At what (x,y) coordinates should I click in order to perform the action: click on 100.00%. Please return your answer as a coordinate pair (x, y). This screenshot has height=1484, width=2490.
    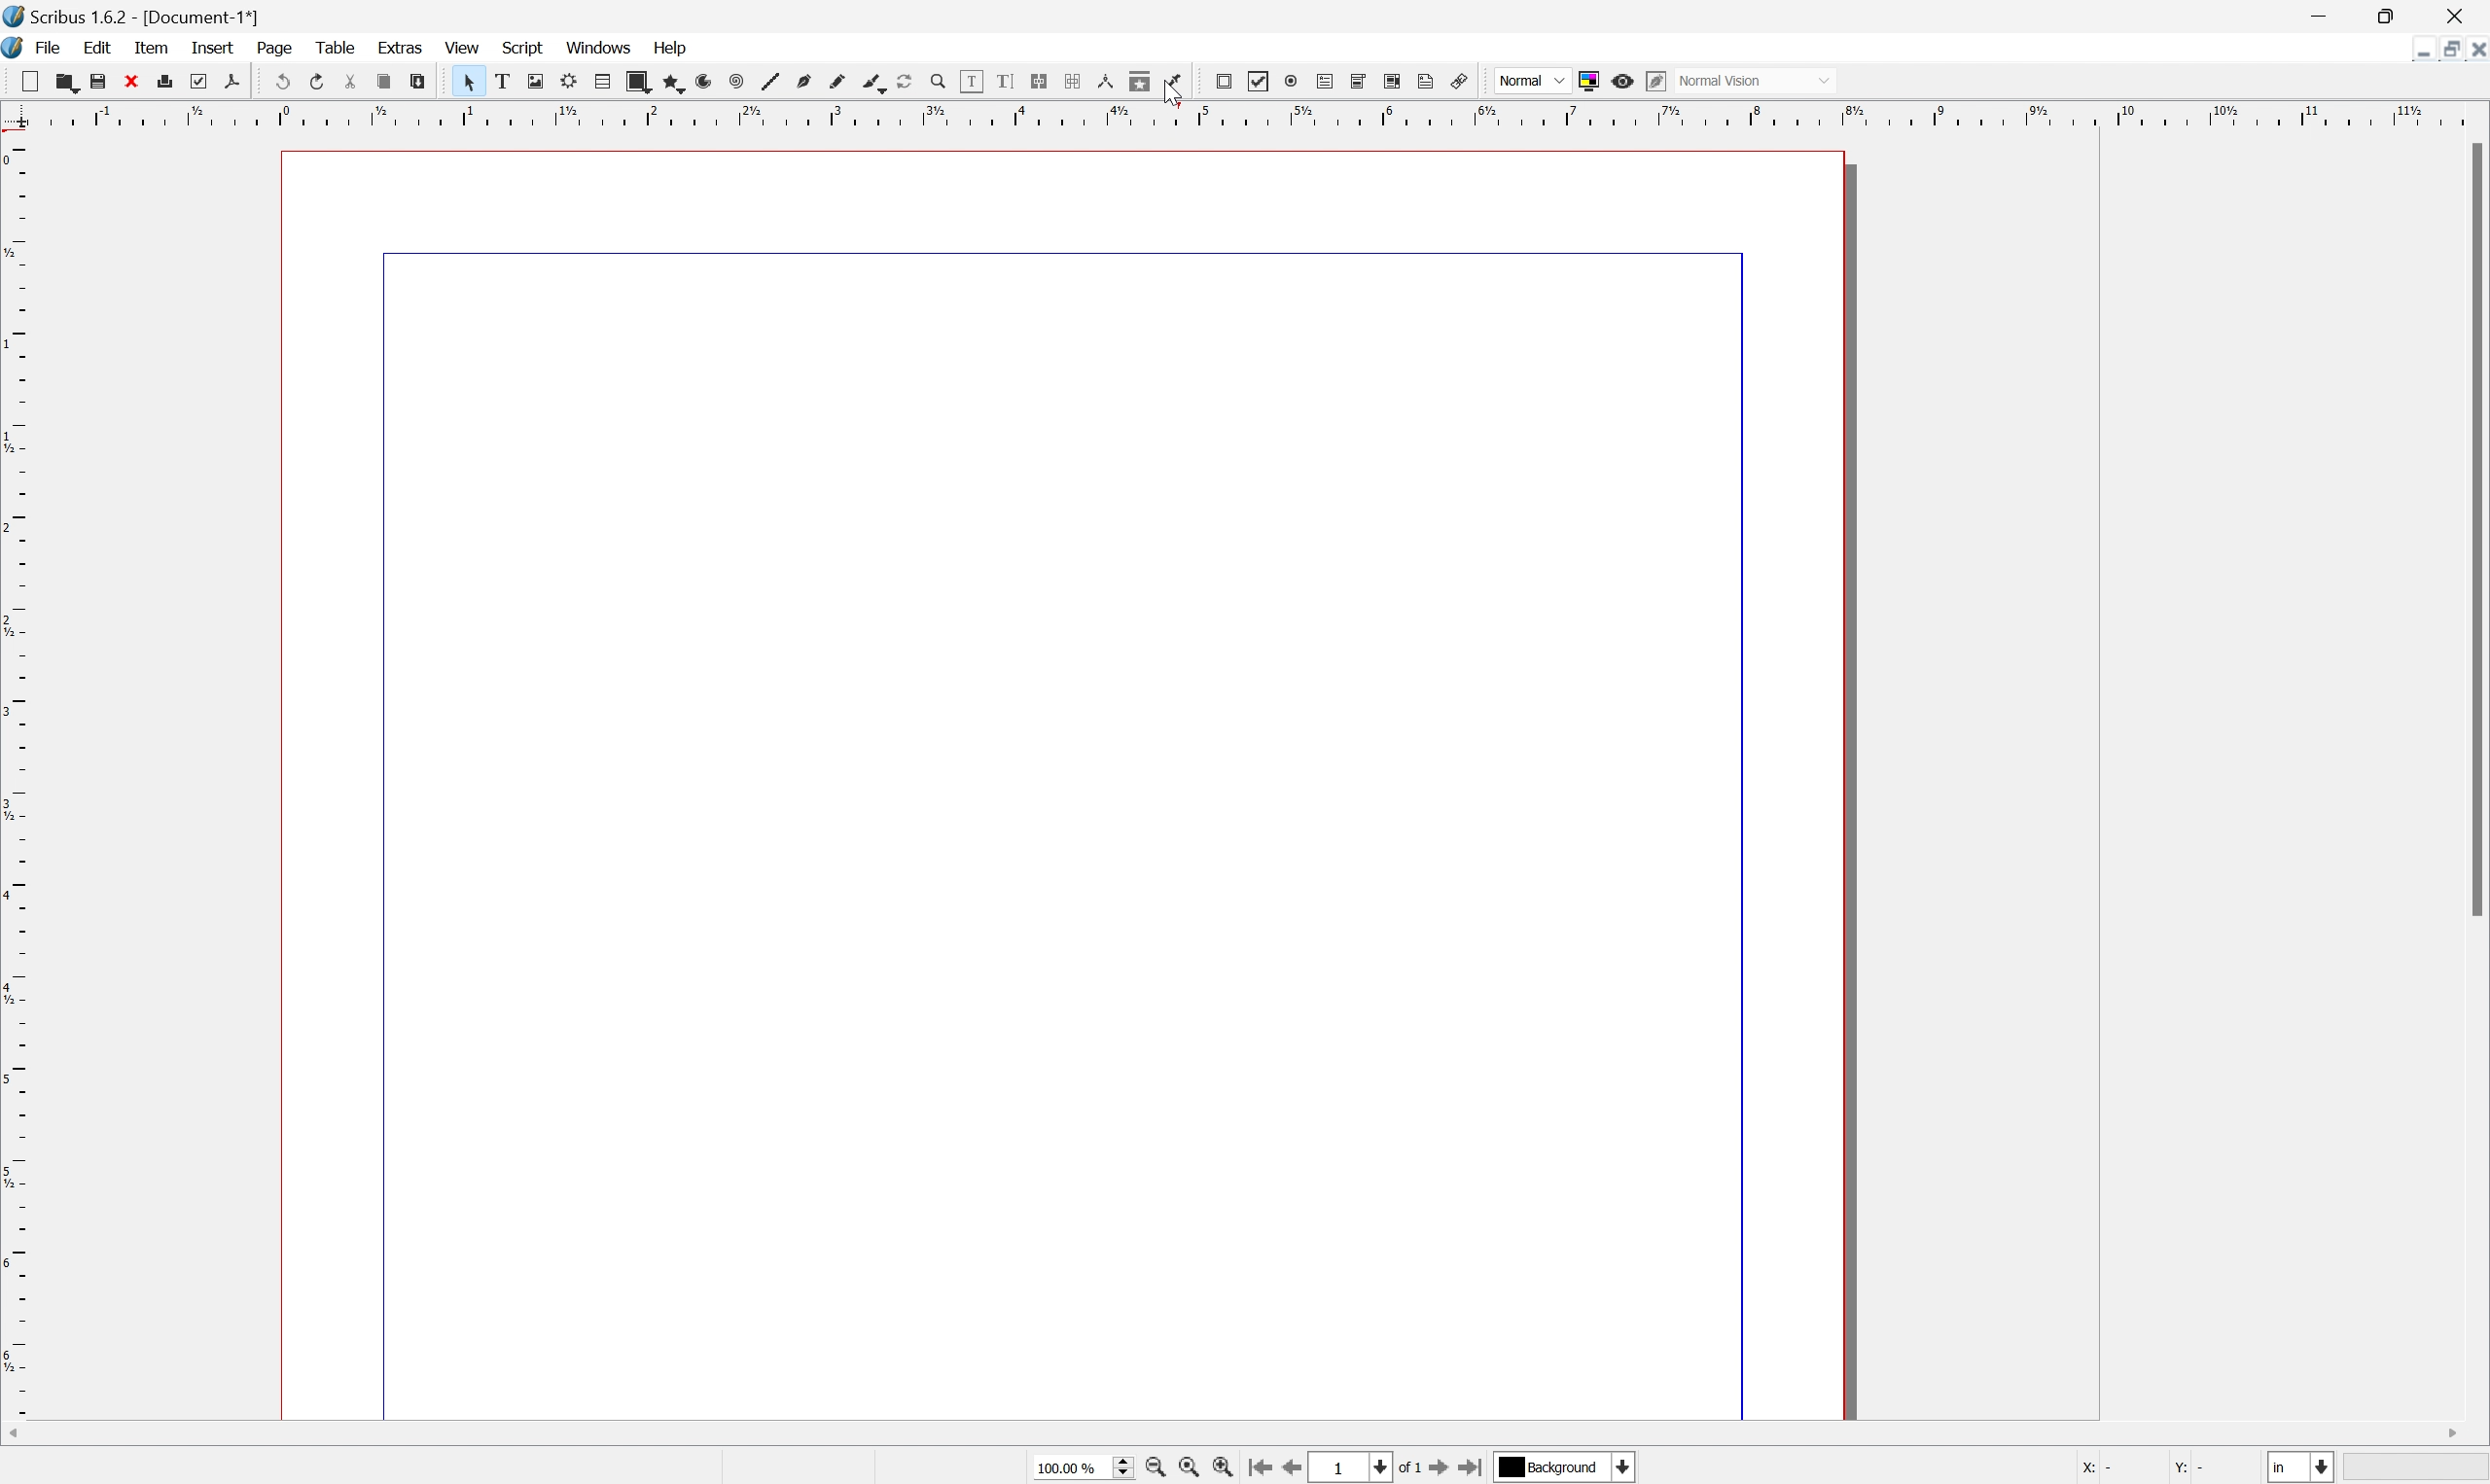
    Looking at the image, I should click on (1086, 1468).